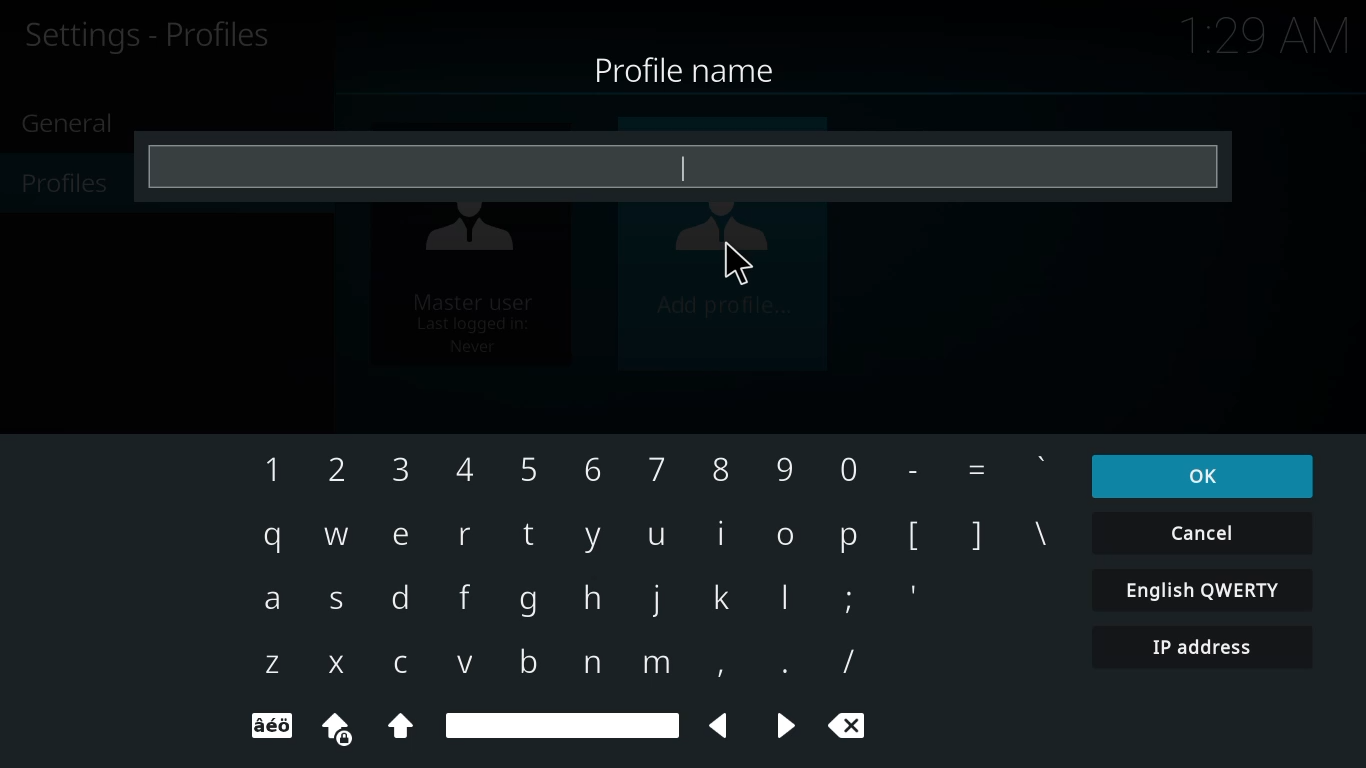  Describe the element at coordinates (916, 596) in the screenshot. I see `'` at that location.